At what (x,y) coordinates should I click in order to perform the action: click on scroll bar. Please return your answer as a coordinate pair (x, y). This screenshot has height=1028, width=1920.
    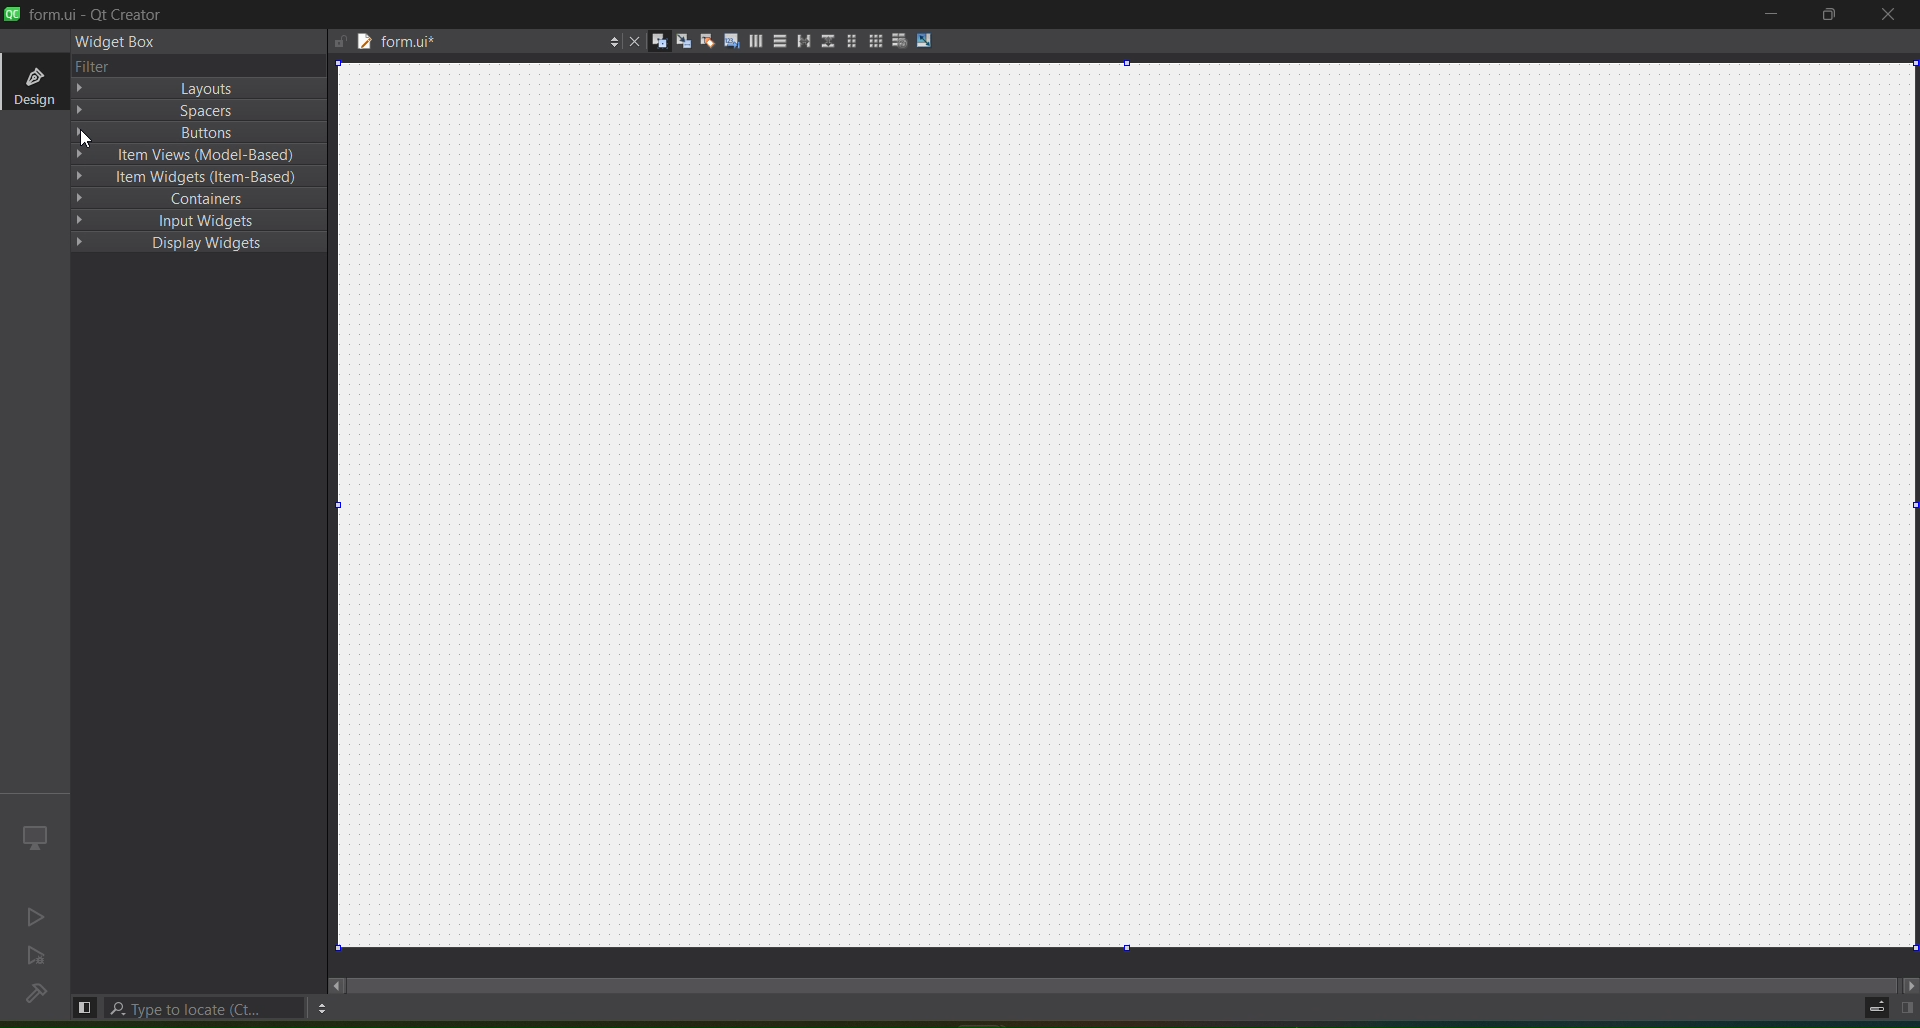
    Looking at the image, I should click on (1118, 983).